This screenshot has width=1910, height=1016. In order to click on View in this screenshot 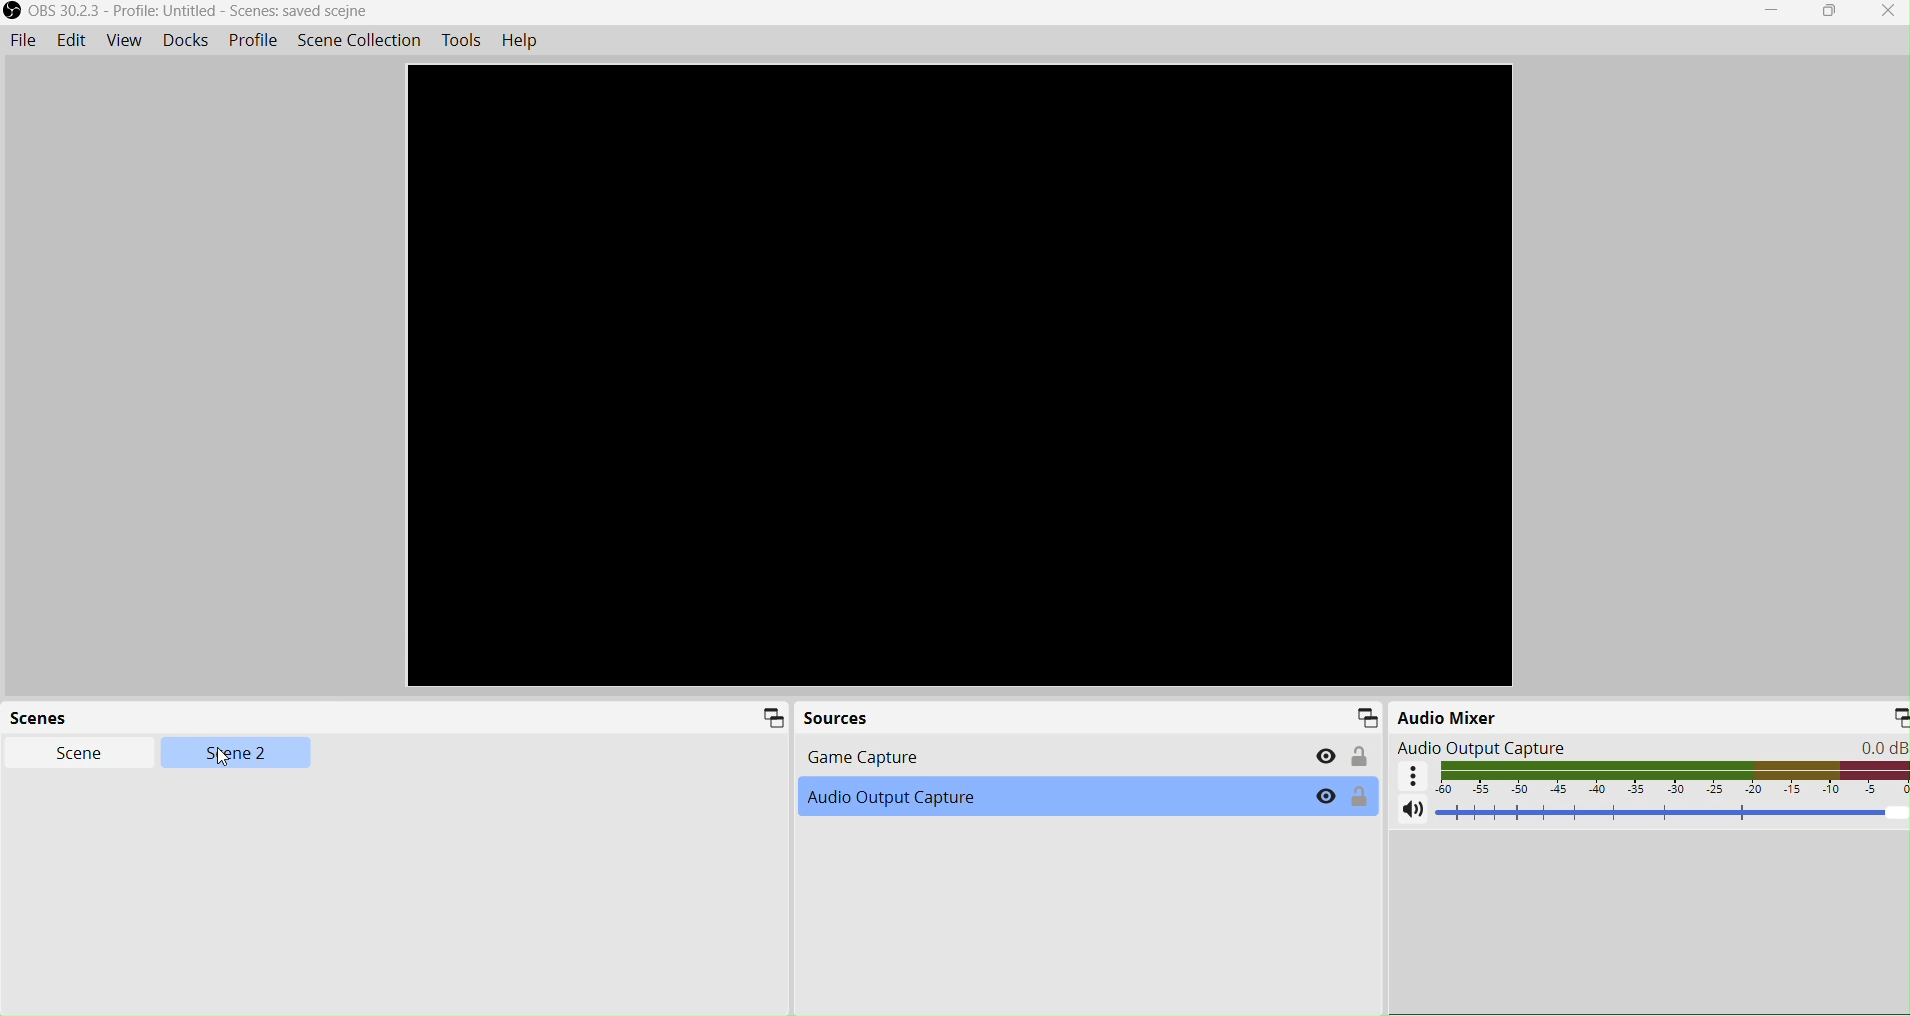, I will do `click(123, 39)`.